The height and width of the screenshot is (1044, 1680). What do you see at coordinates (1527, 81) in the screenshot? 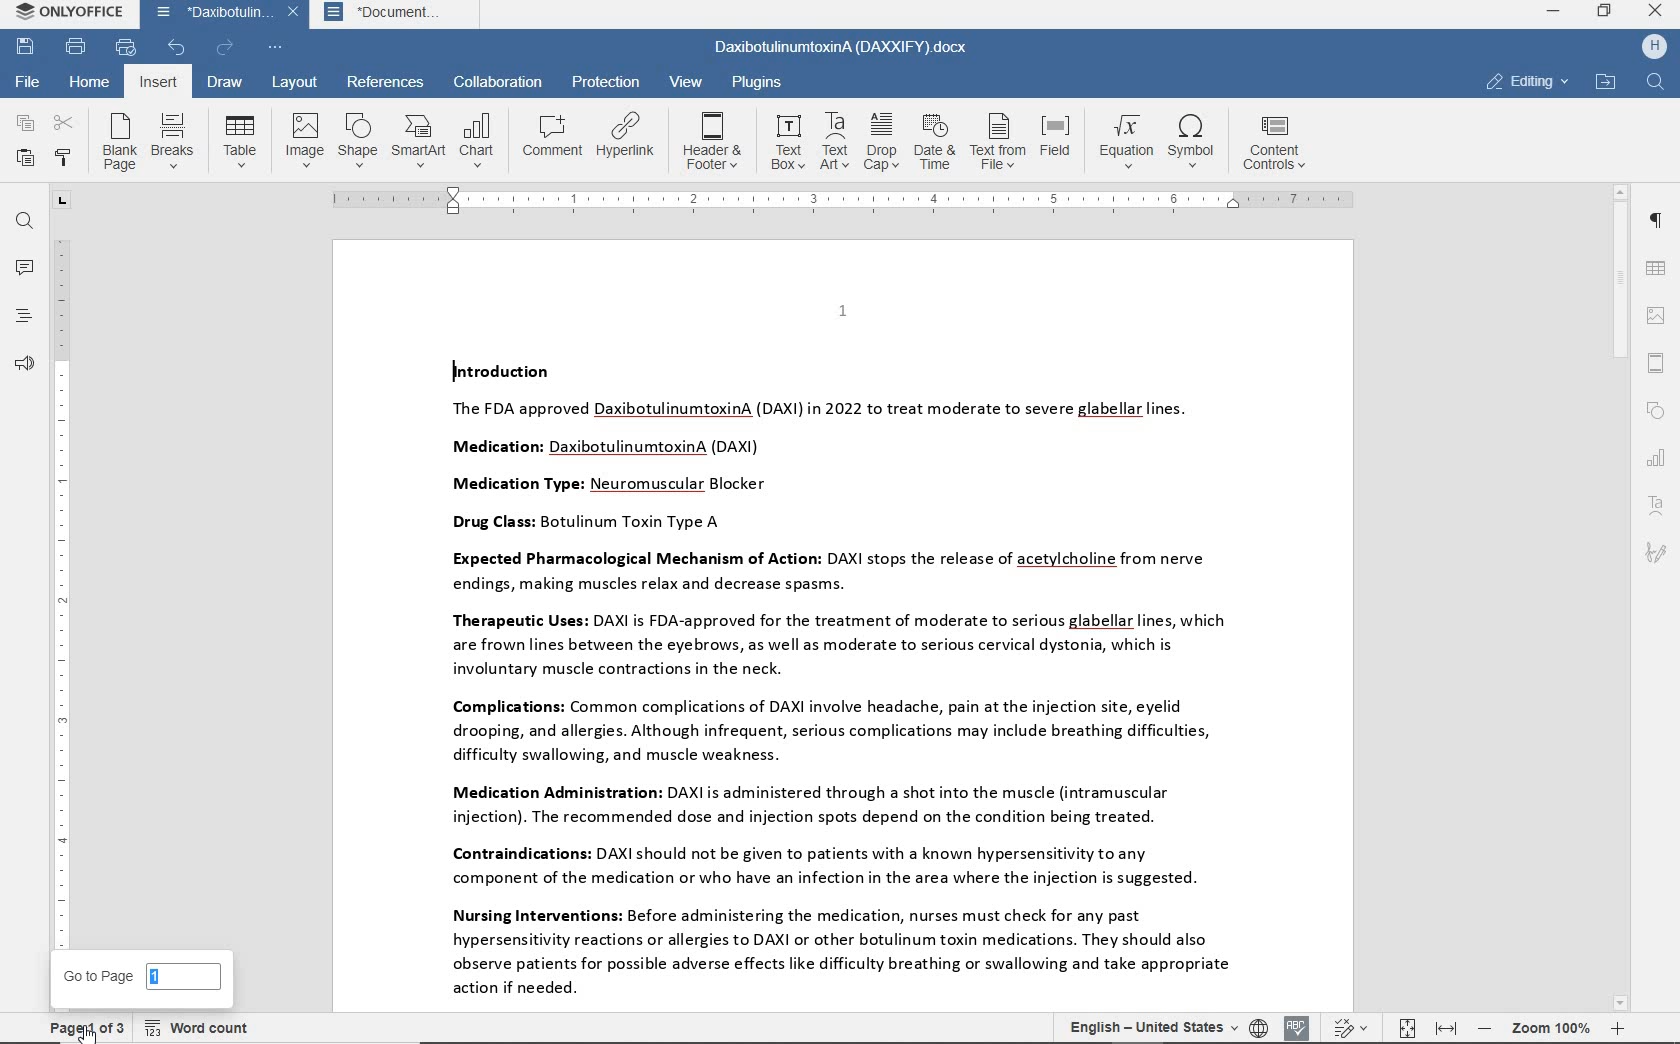
I see `editing` at bounding box center [1527, 81].